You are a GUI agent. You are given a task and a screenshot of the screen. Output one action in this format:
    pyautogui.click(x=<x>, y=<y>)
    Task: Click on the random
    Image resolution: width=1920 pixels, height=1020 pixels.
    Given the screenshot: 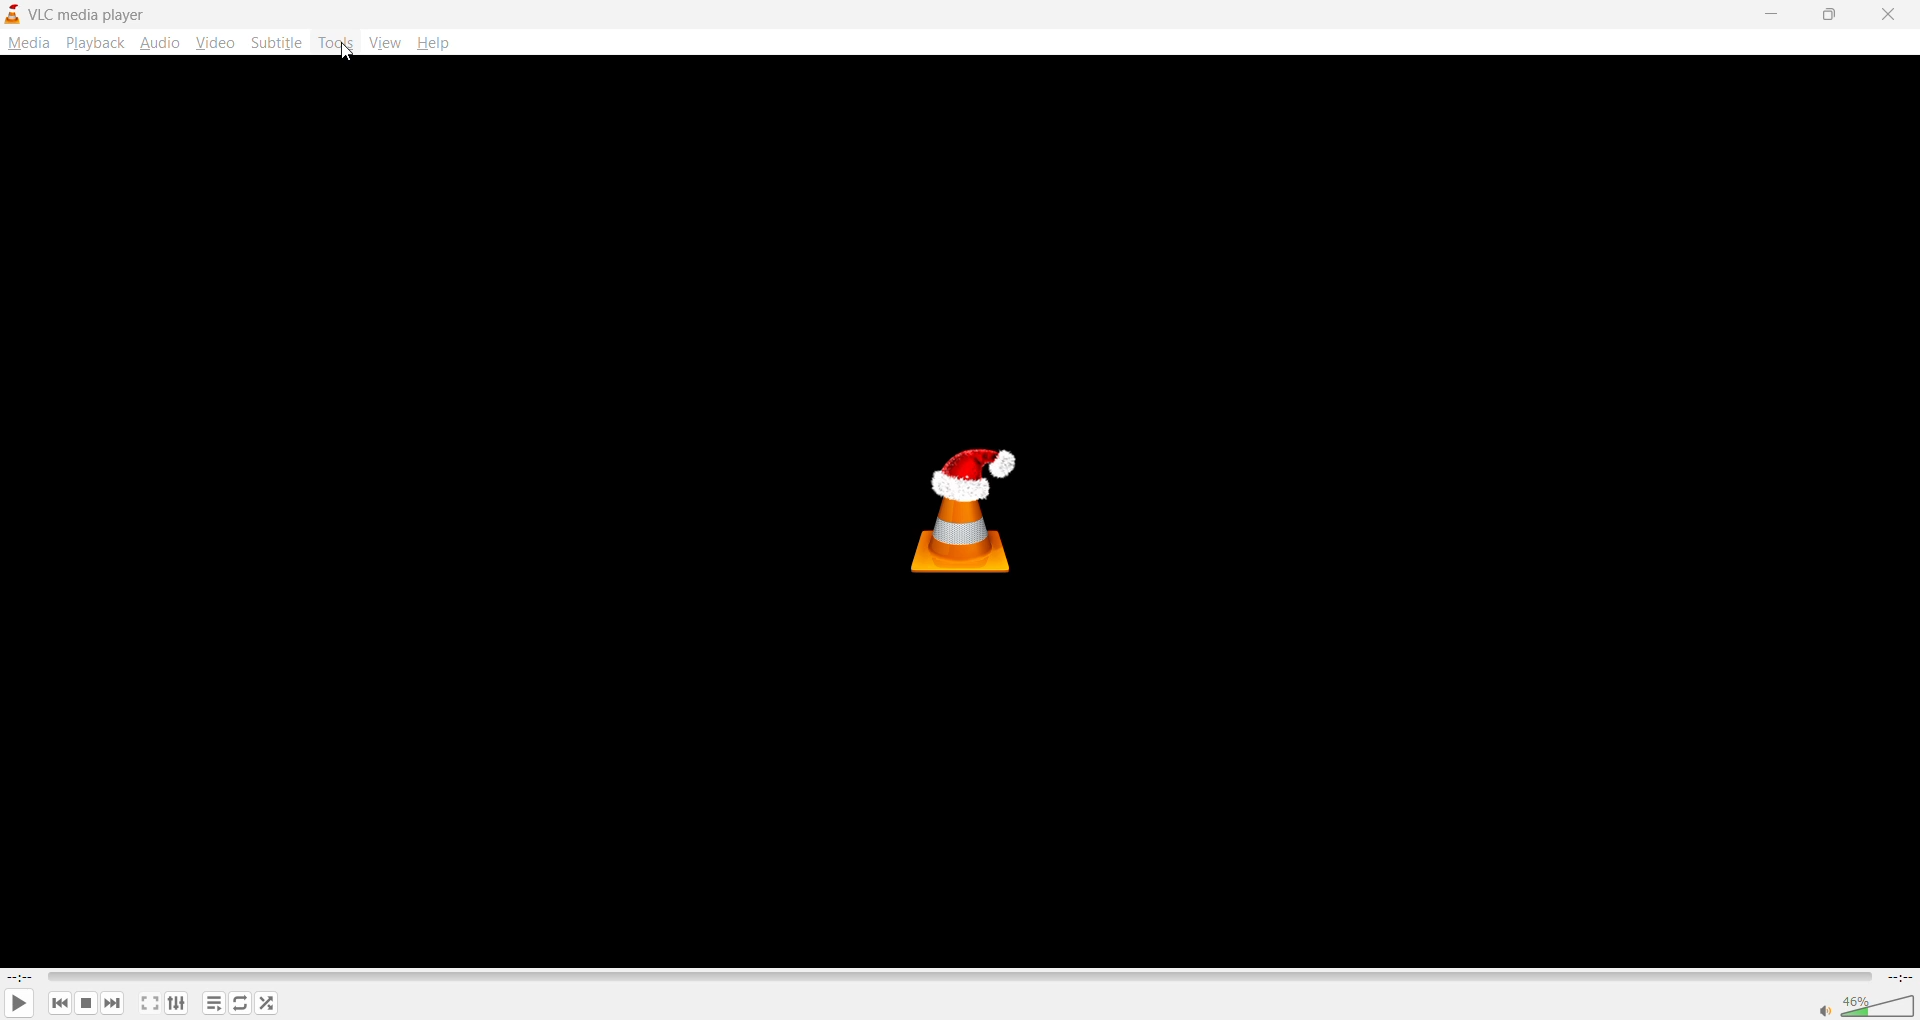 What is the action you would take?
    pyautogui.click(x=264, y=1001)
    